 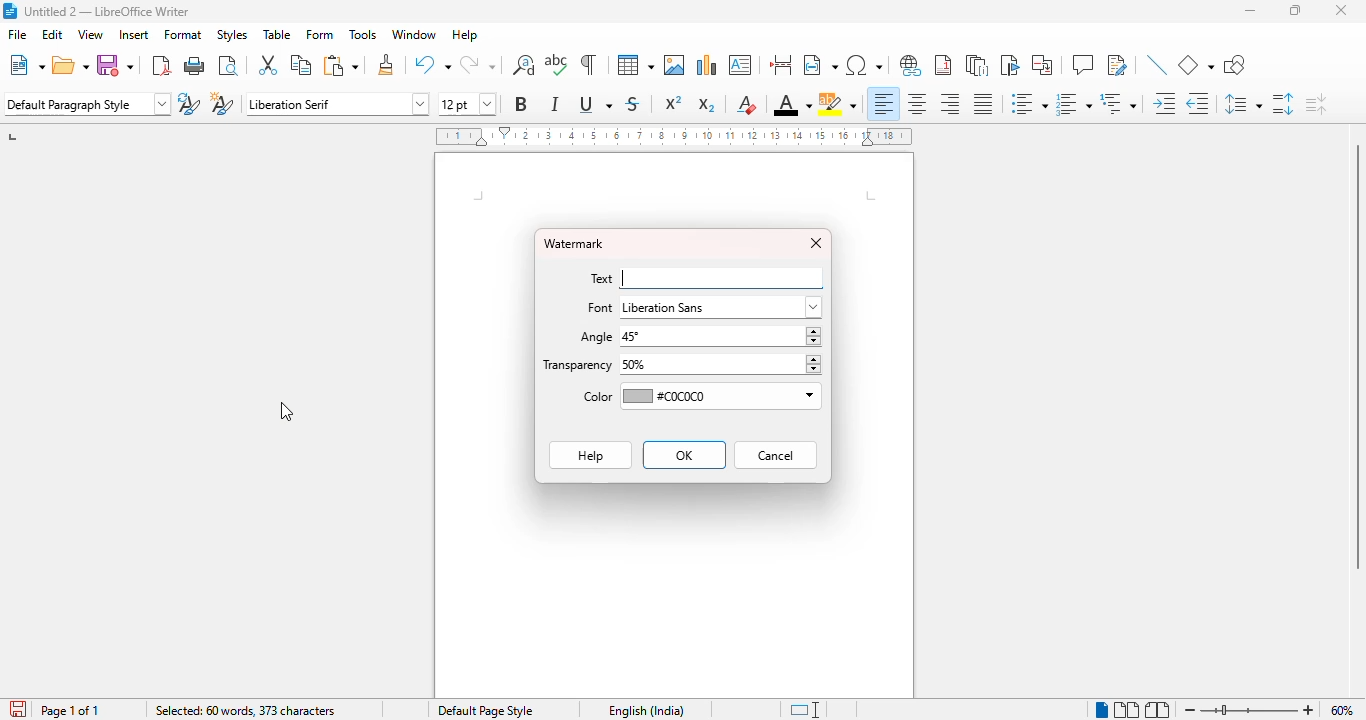 What do you see at coordinates (477, 65) in the screenshot?
I see `redo` at bounding box center [477, 65].